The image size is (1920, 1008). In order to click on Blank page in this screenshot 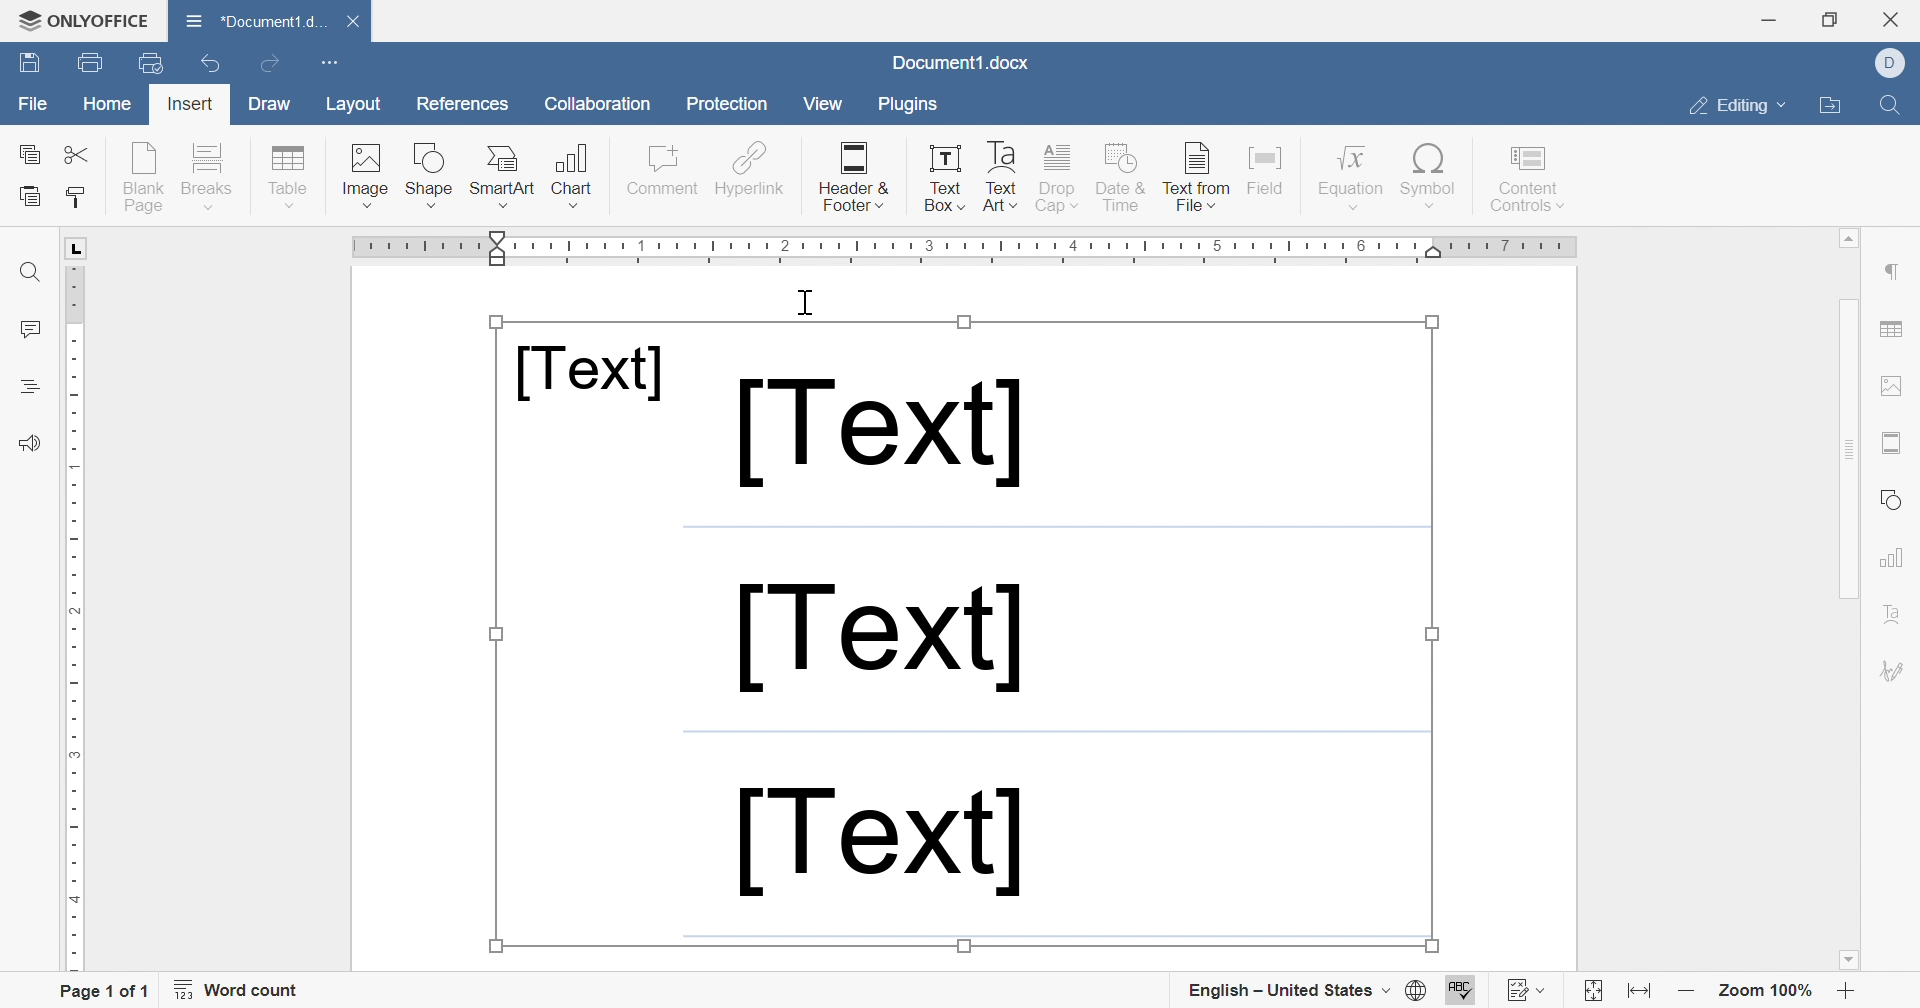, I will do `click(147, 177)`.